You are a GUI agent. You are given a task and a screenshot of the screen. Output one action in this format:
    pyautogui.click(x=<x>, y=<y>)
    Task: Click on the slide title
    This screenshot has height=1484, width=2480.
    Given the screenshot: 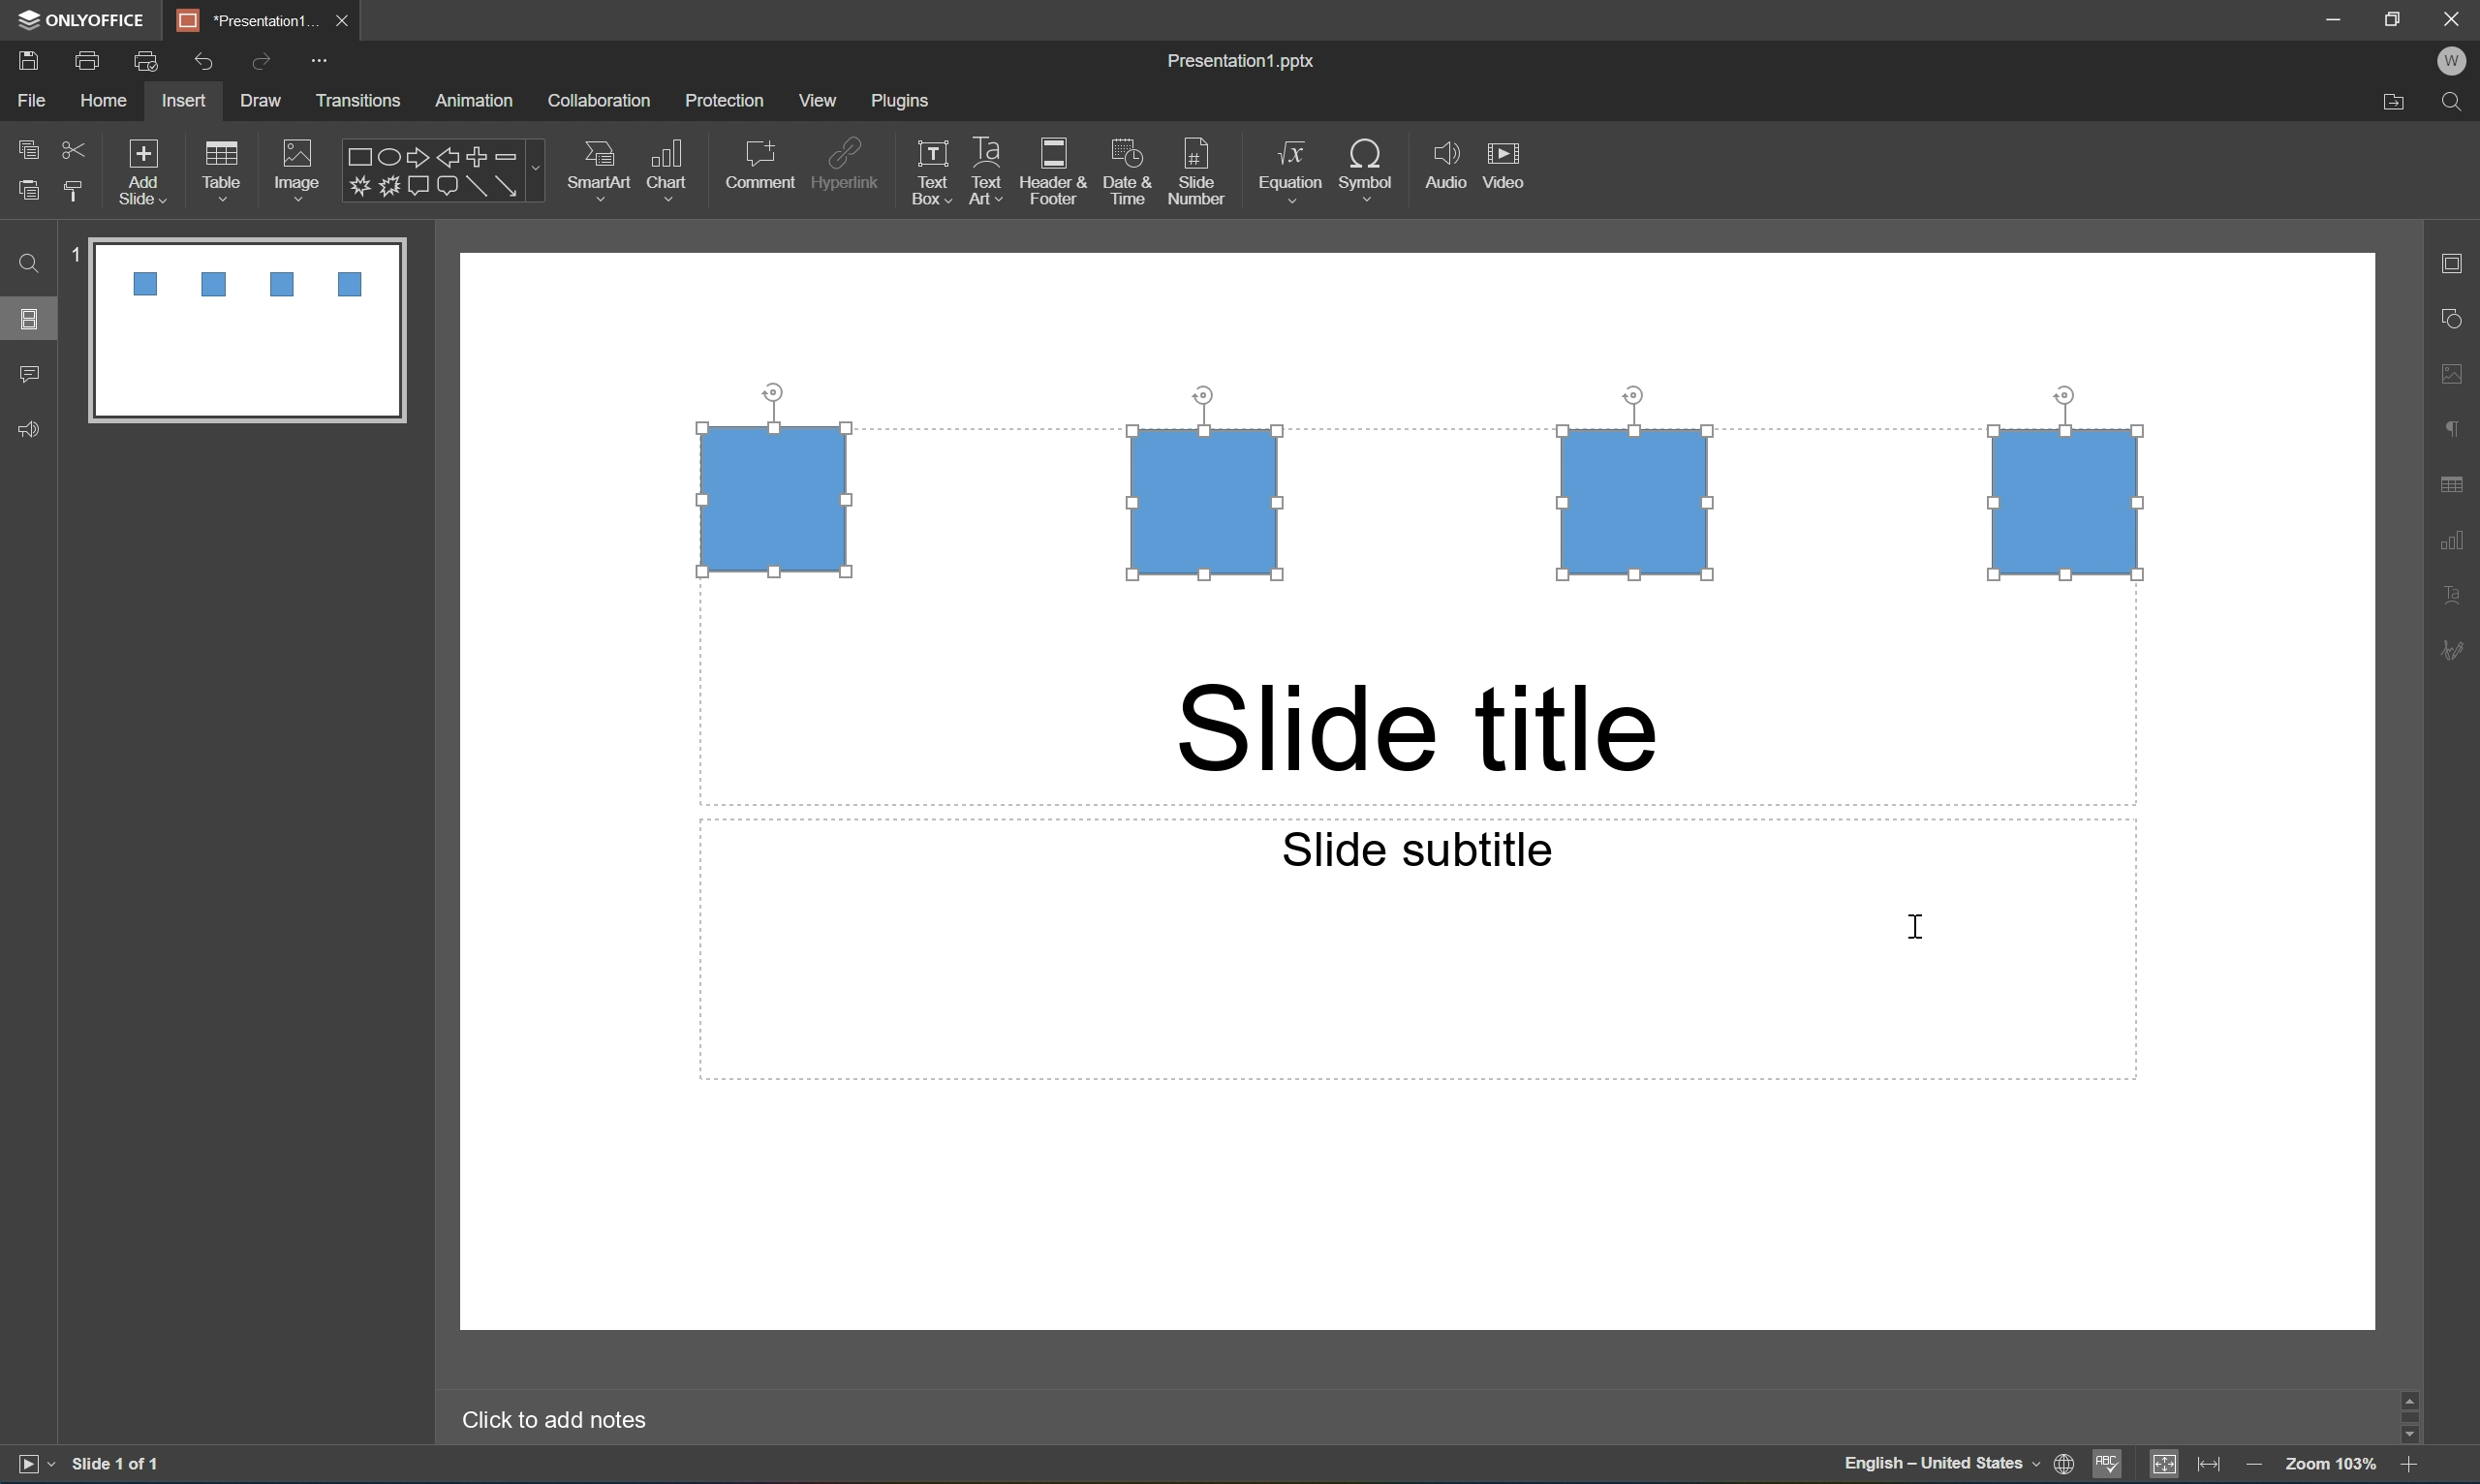 What is the action you would take?
    pyautogui.click(x=1418, y=729)
    